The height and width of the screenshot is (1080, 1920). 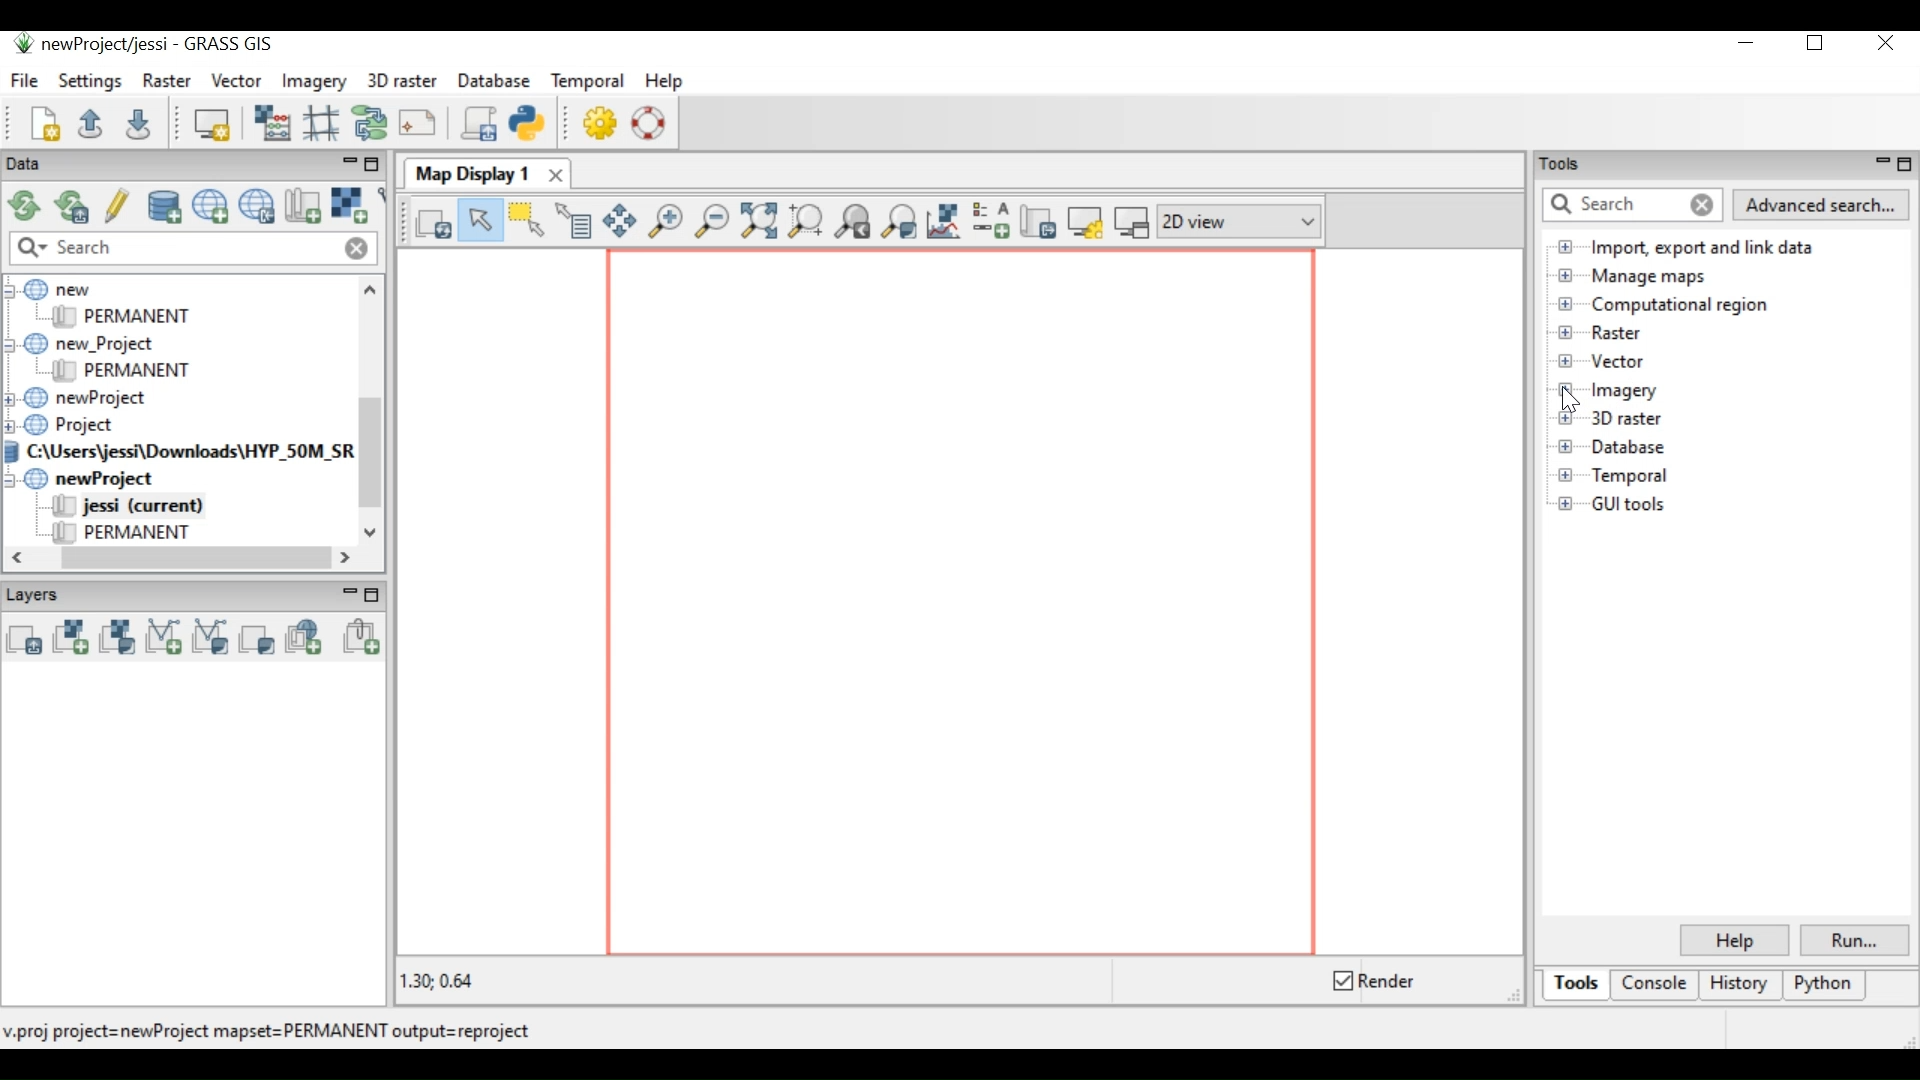 I want to click on C:\Users\jessi\Downloads\HYP_50M_SR, so click(x=189, y=450).